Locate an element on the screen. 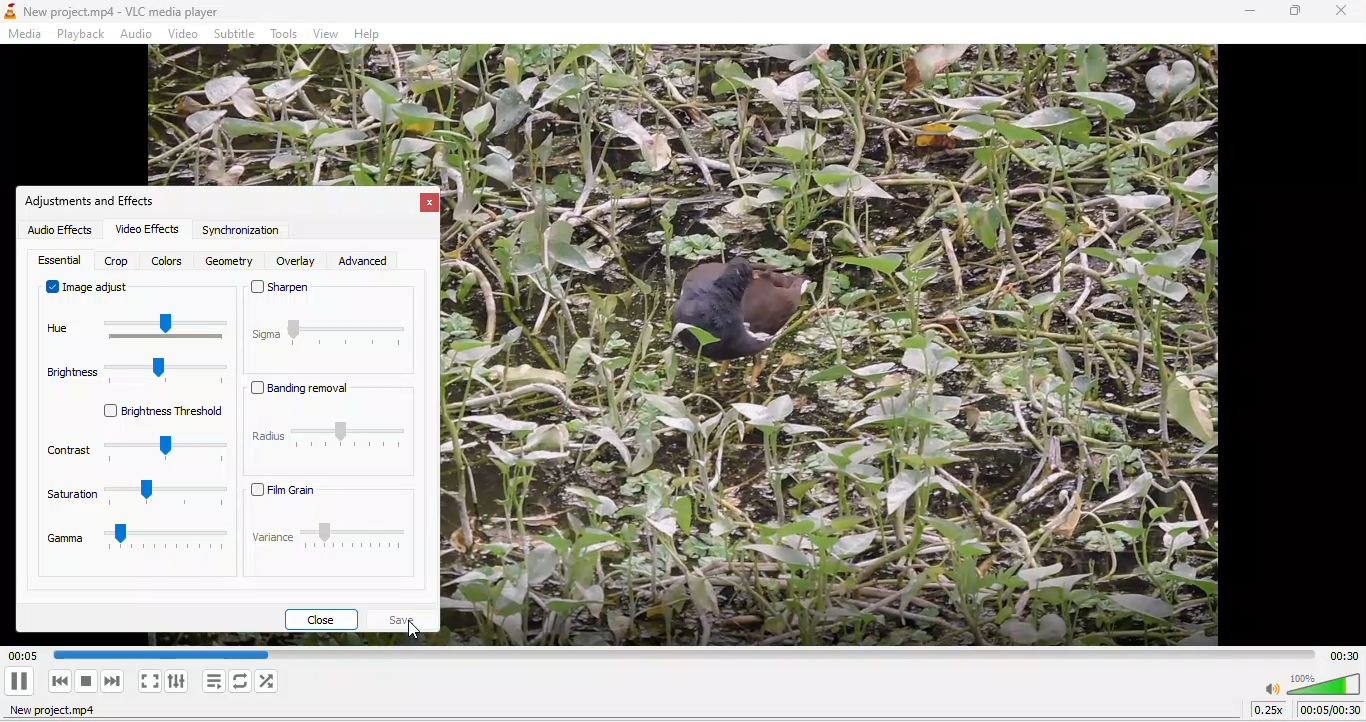 Image resolution: width=1366 pixels, height=722 pixels. previous media is located at coordinates (59, 681).